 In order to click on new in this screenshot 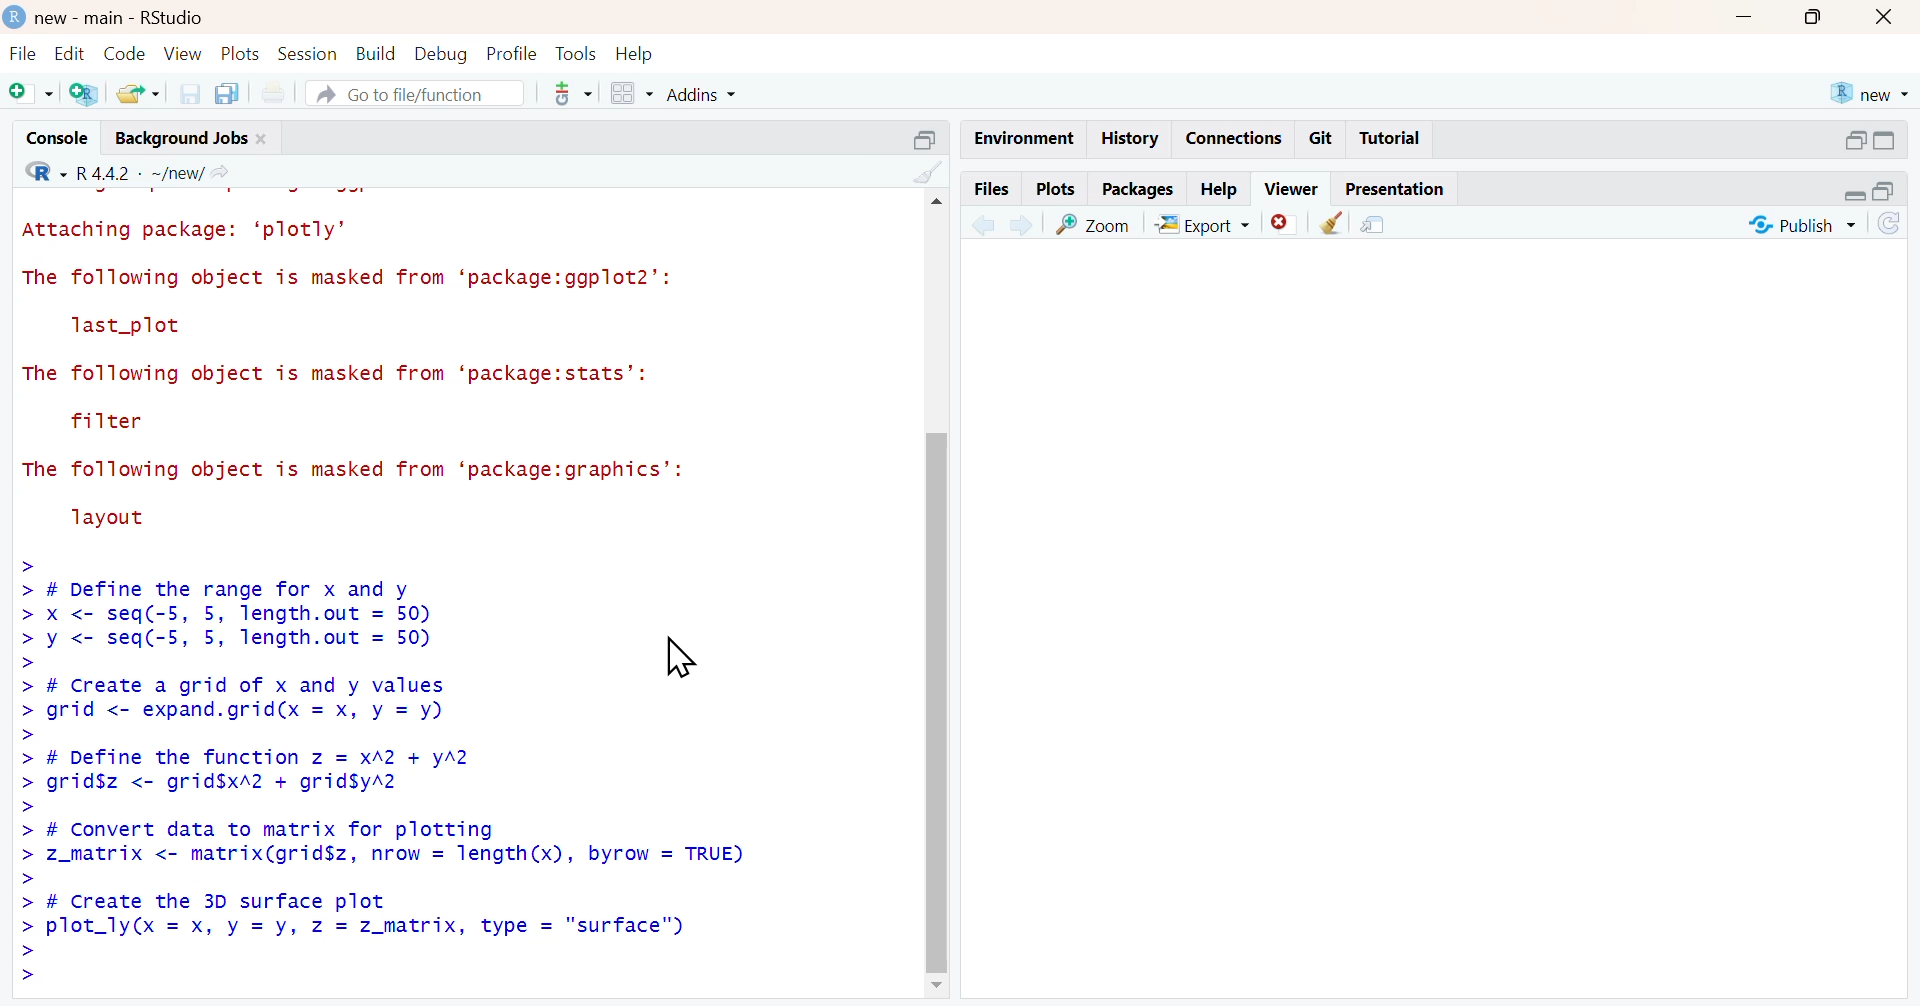, I will do `click(1869, 93)`.